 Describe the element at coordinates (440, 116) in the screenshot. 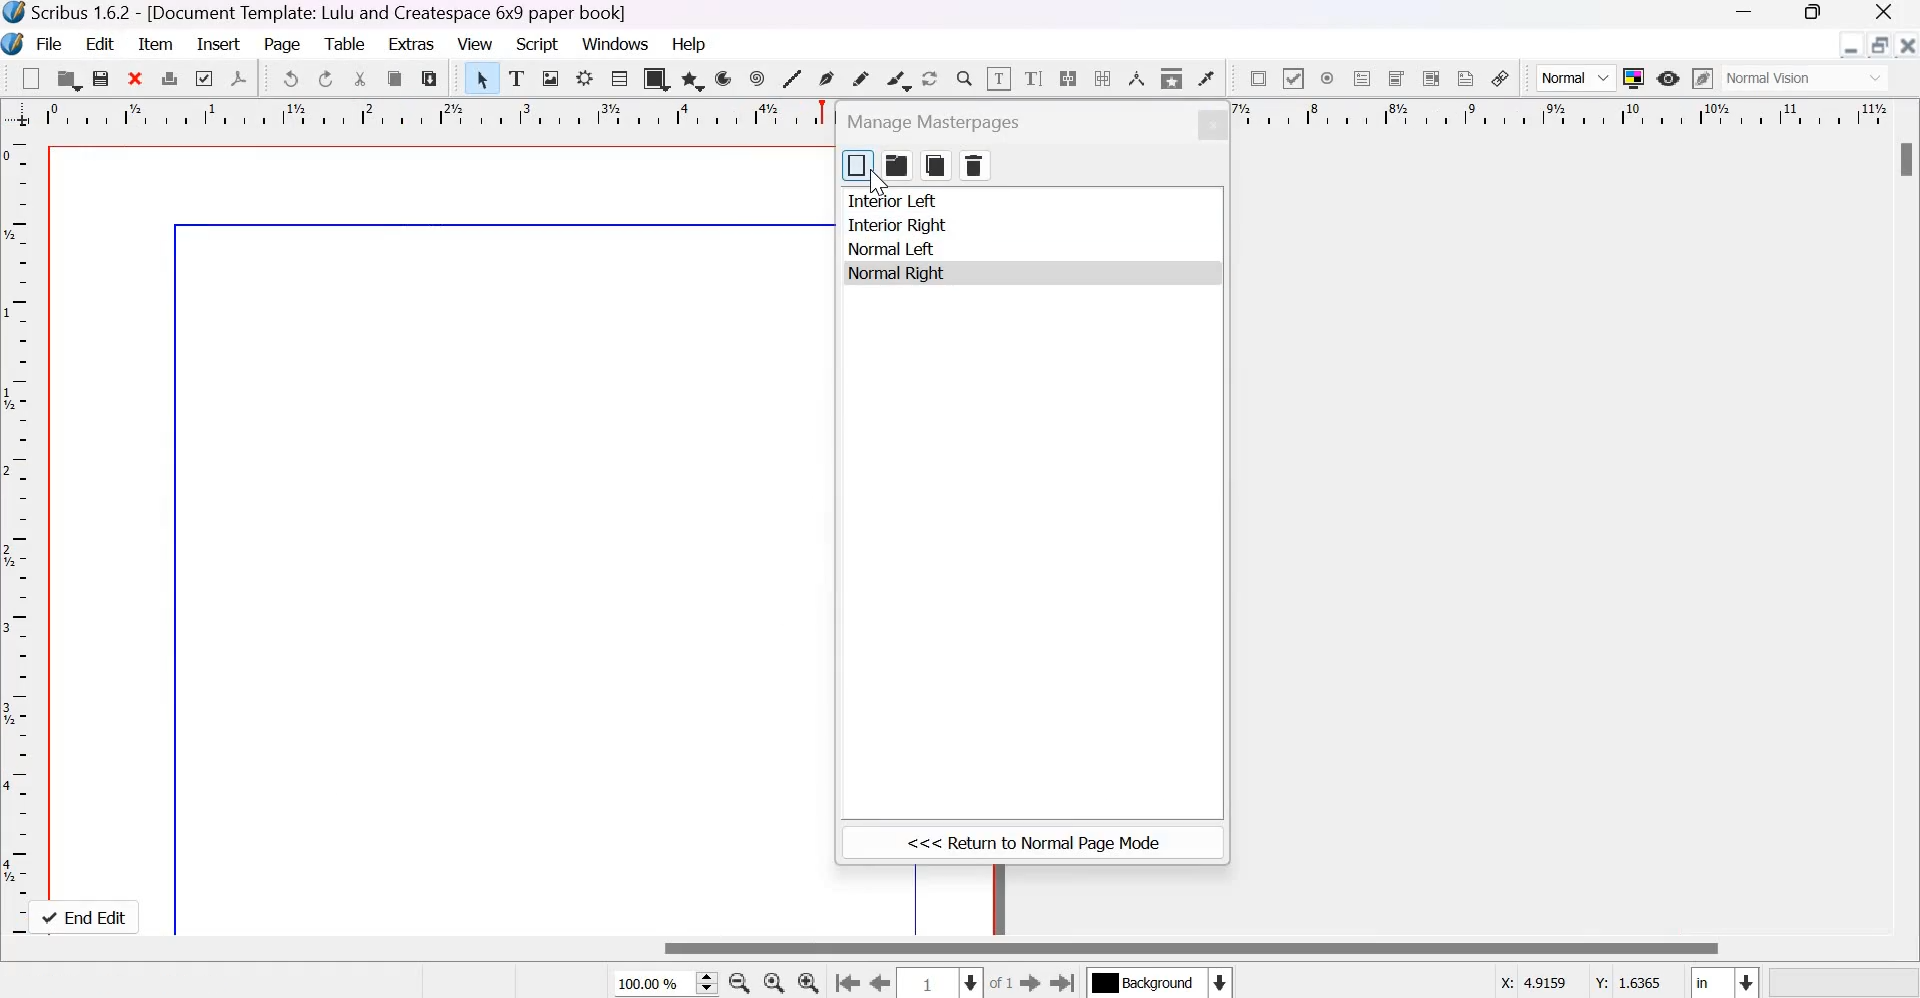

I see `horizontal scale` at that location.